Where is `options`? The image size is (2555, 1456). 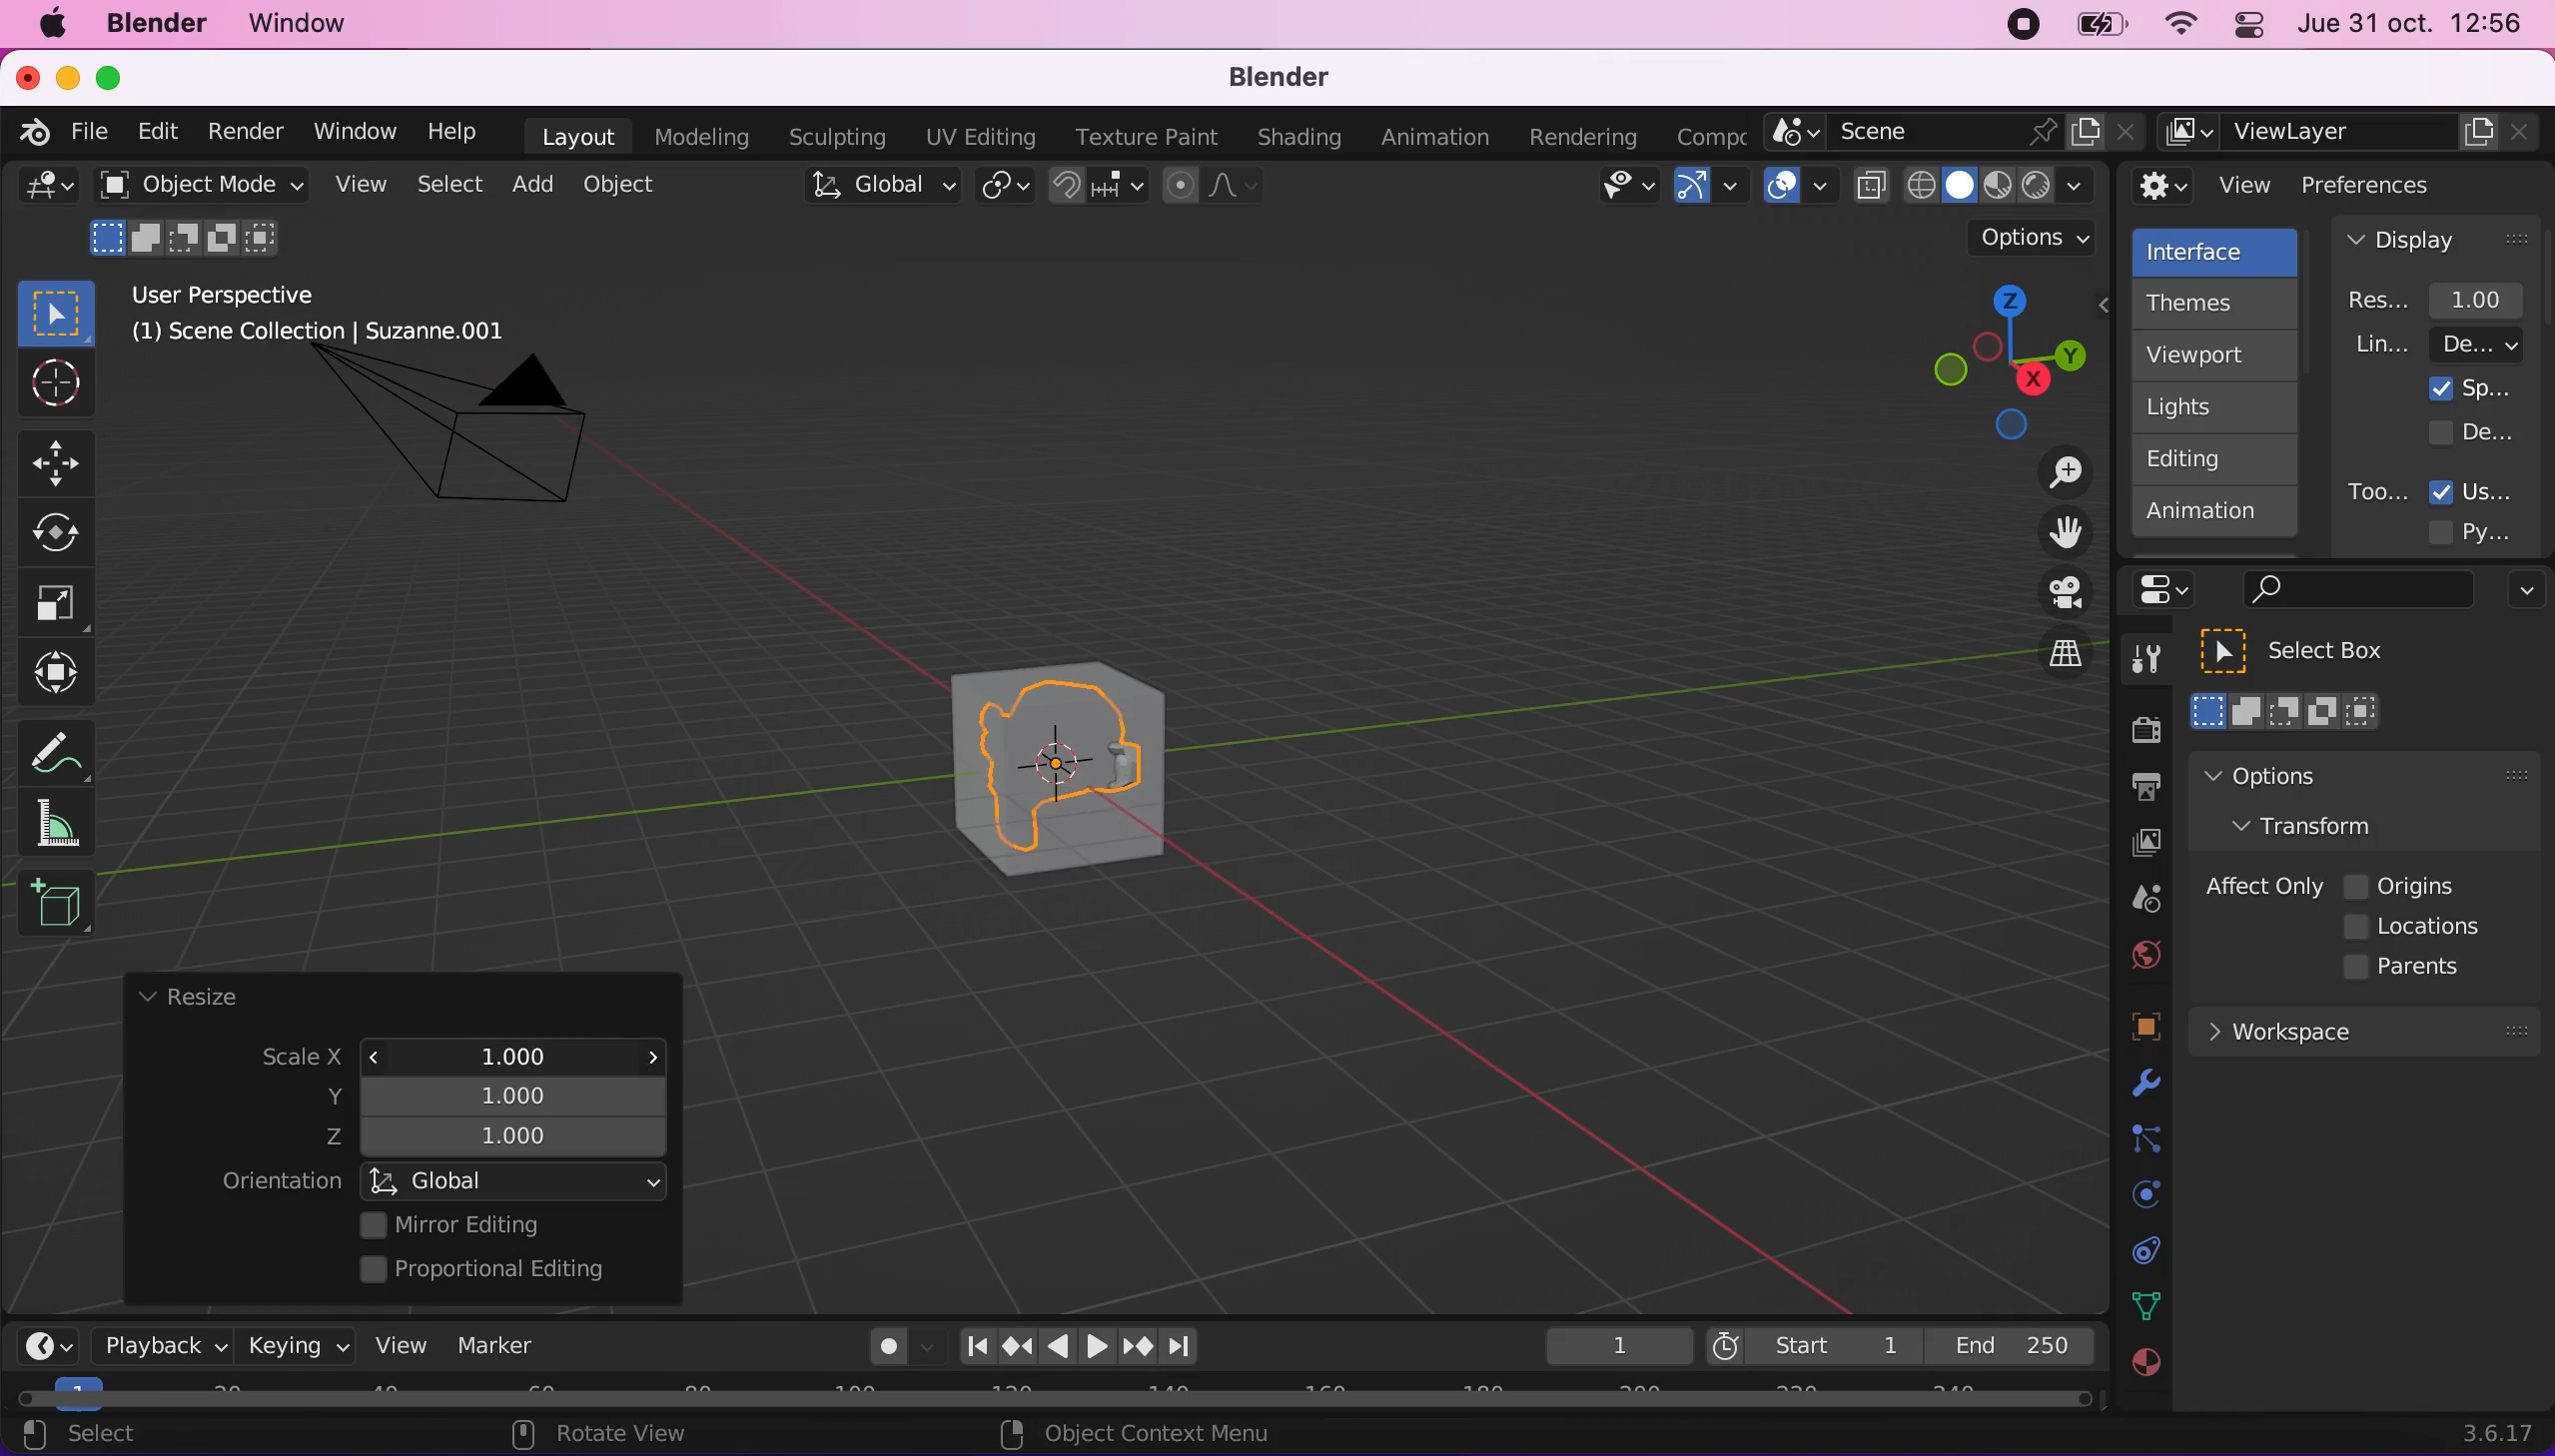 options is located at coordinates (2036, 238).